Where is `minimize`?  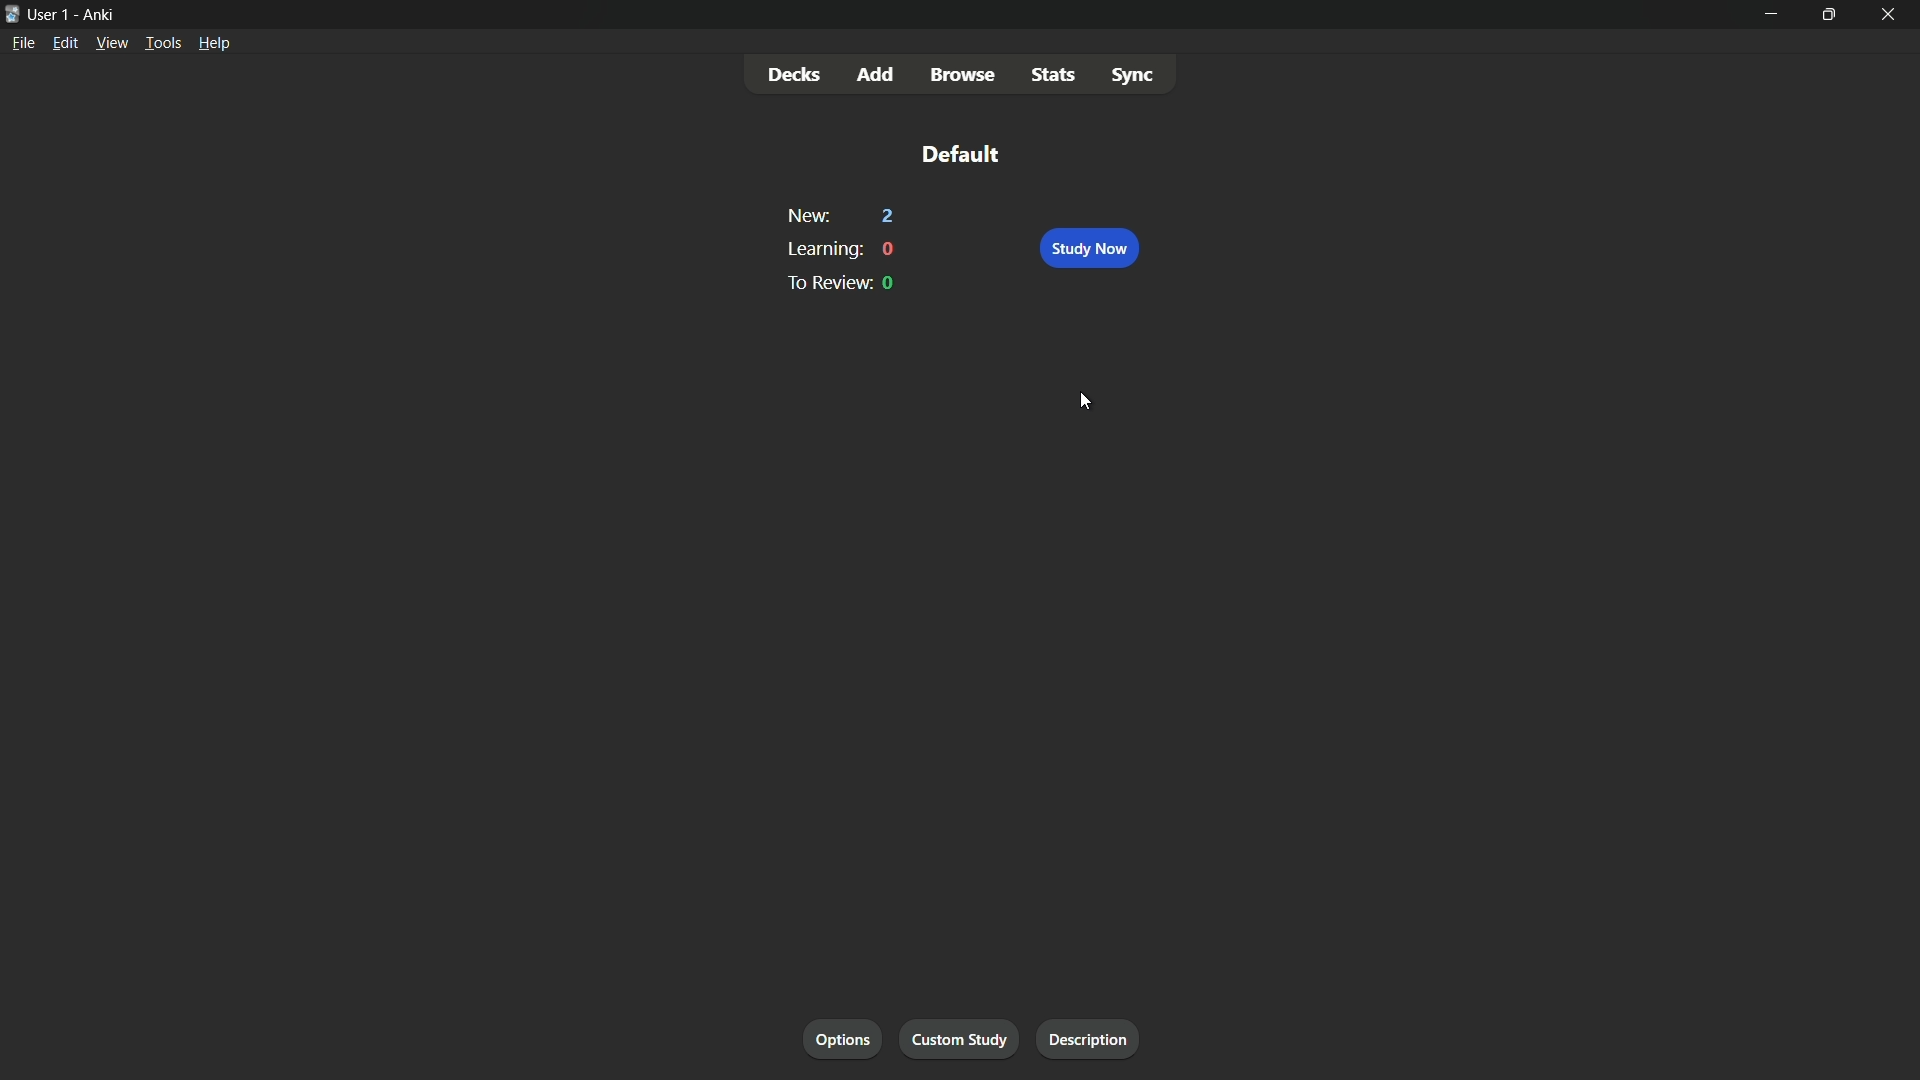 minimize is located at coordinates (1768, 15).